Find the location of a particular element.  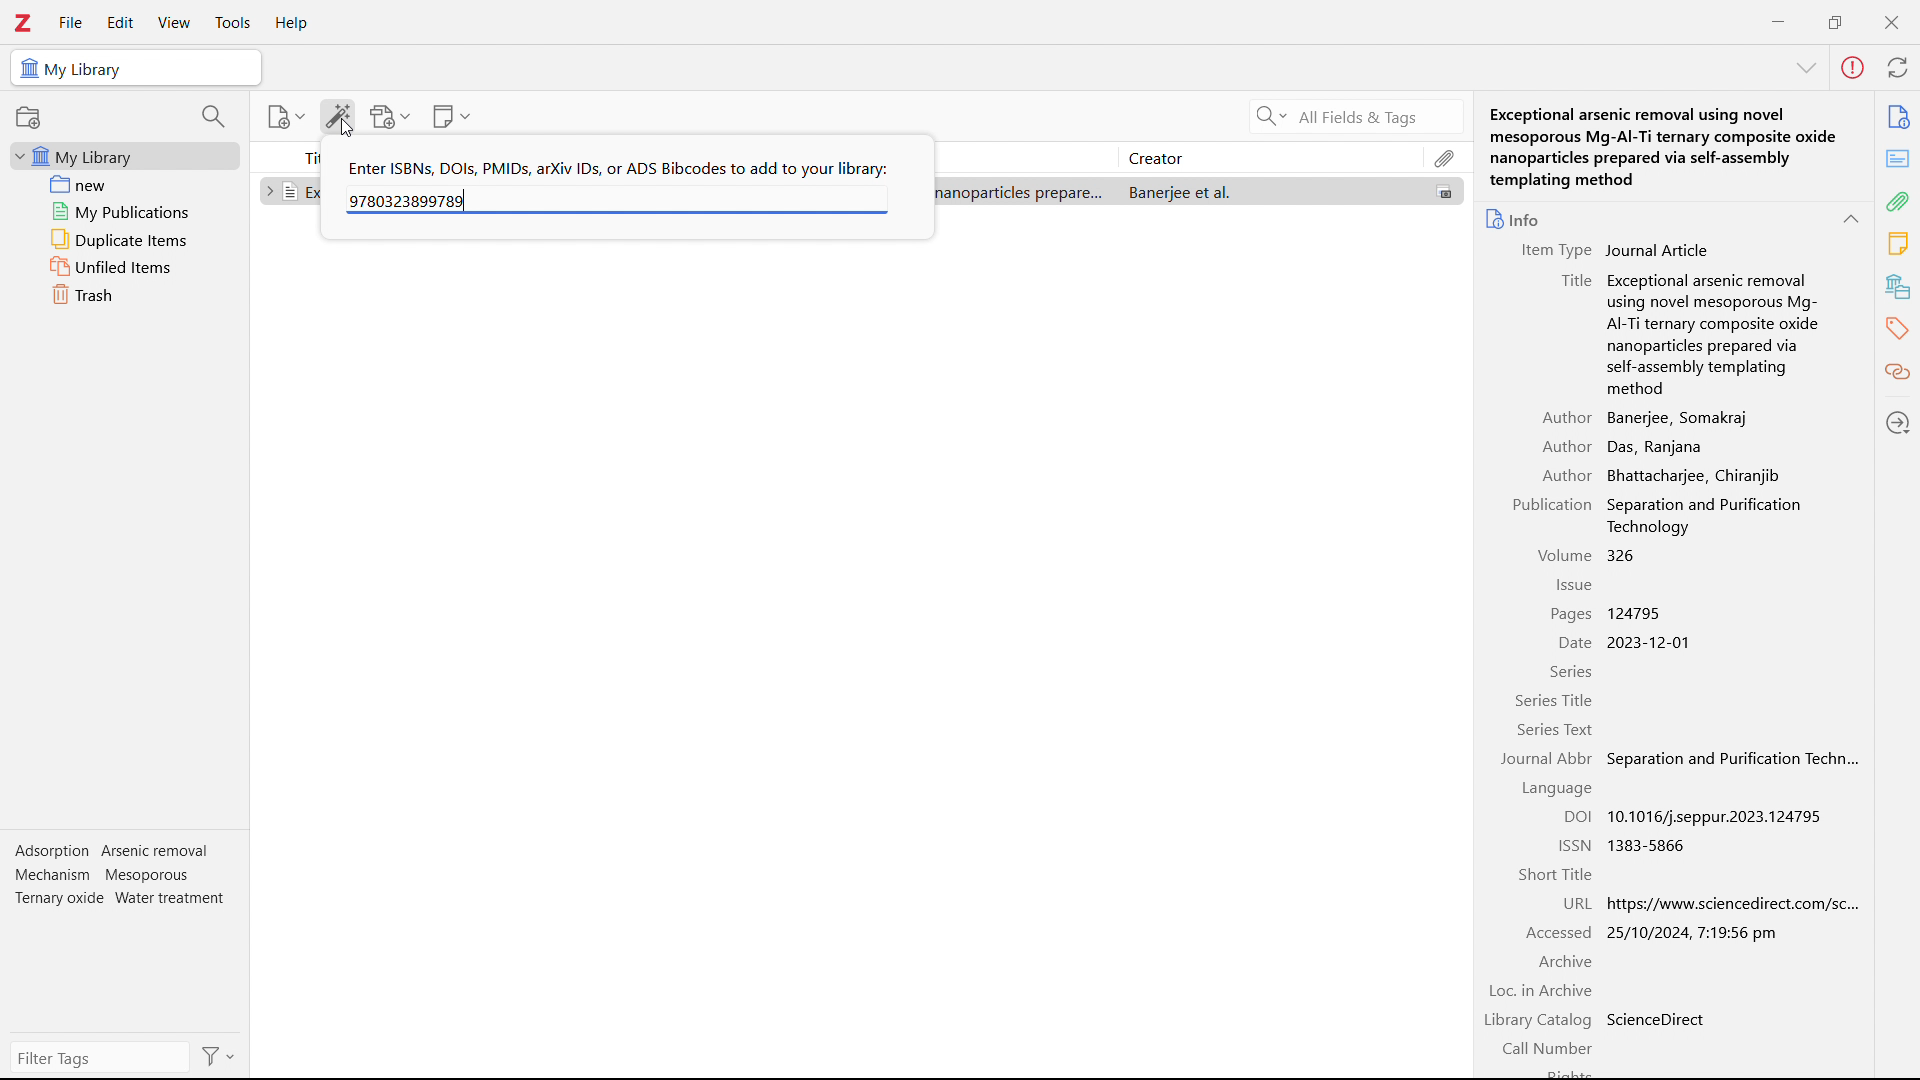

abstract is located at coordinates (1897, 159).